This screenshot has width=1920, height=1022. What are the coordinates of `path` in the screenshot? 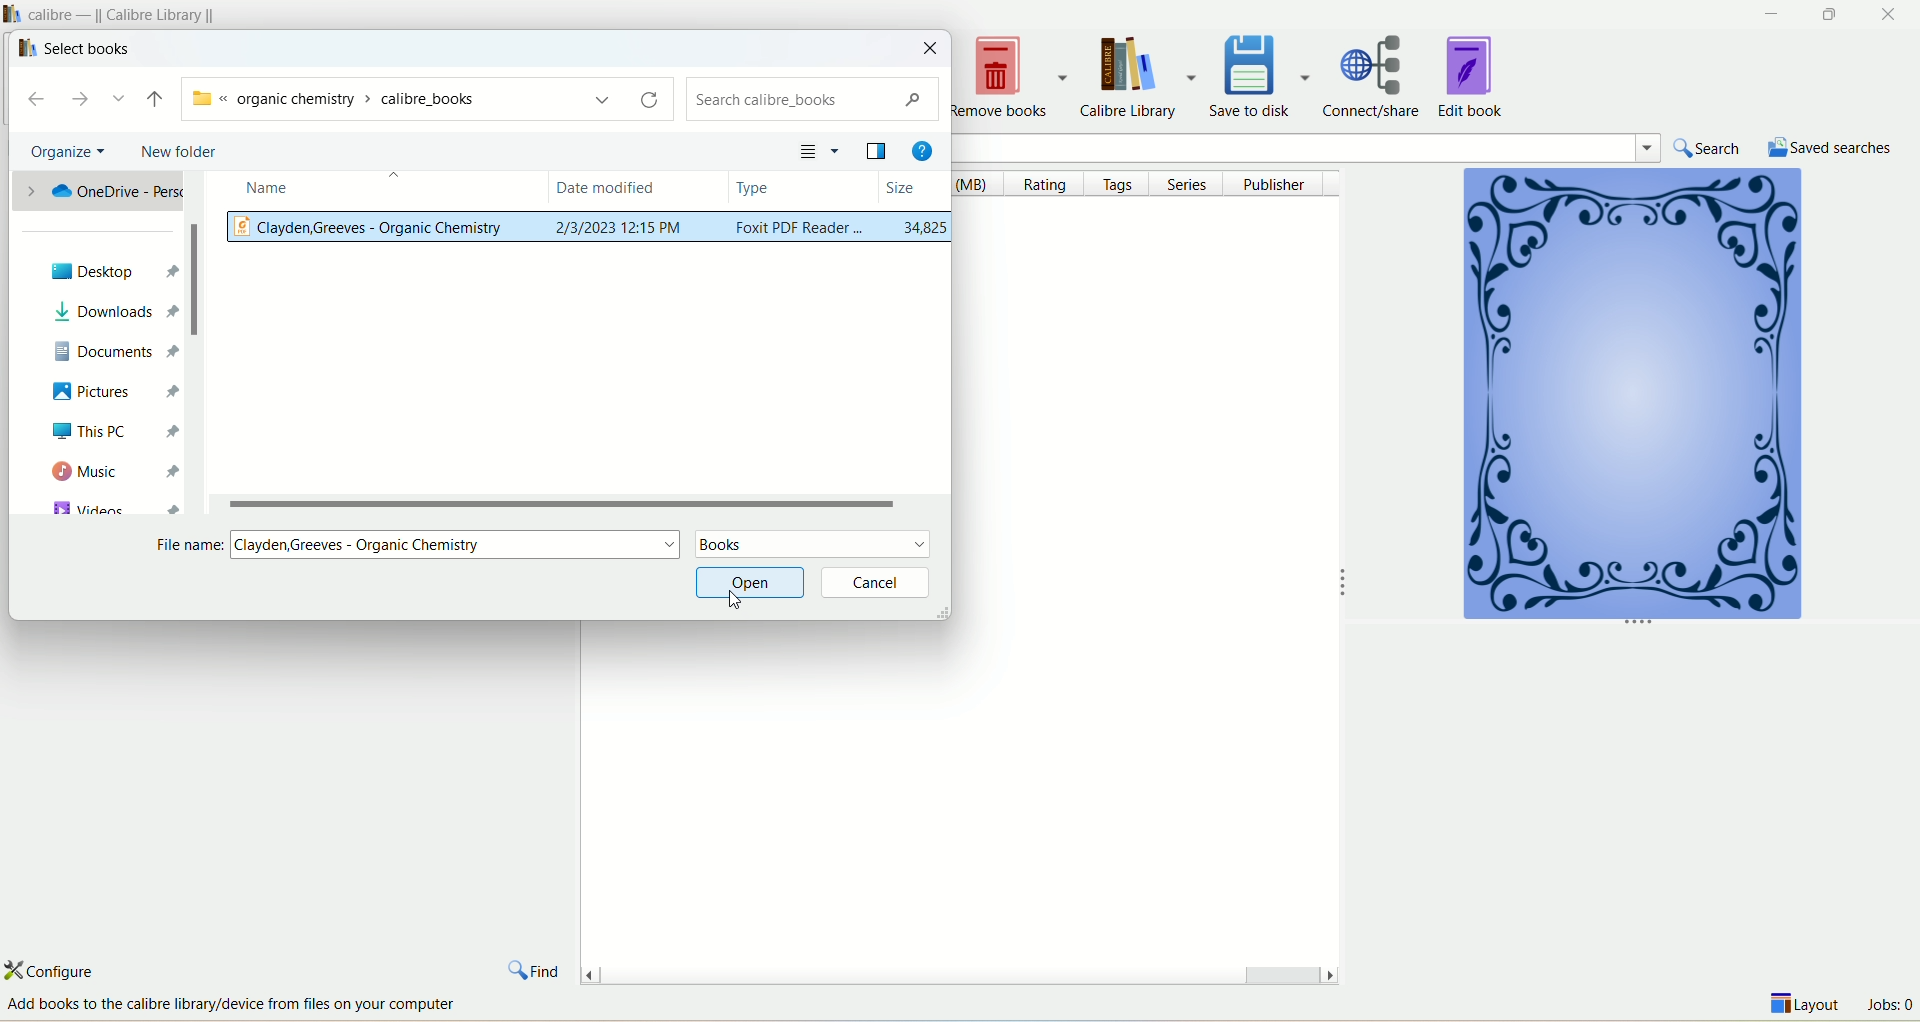 It's located at (419, 97).